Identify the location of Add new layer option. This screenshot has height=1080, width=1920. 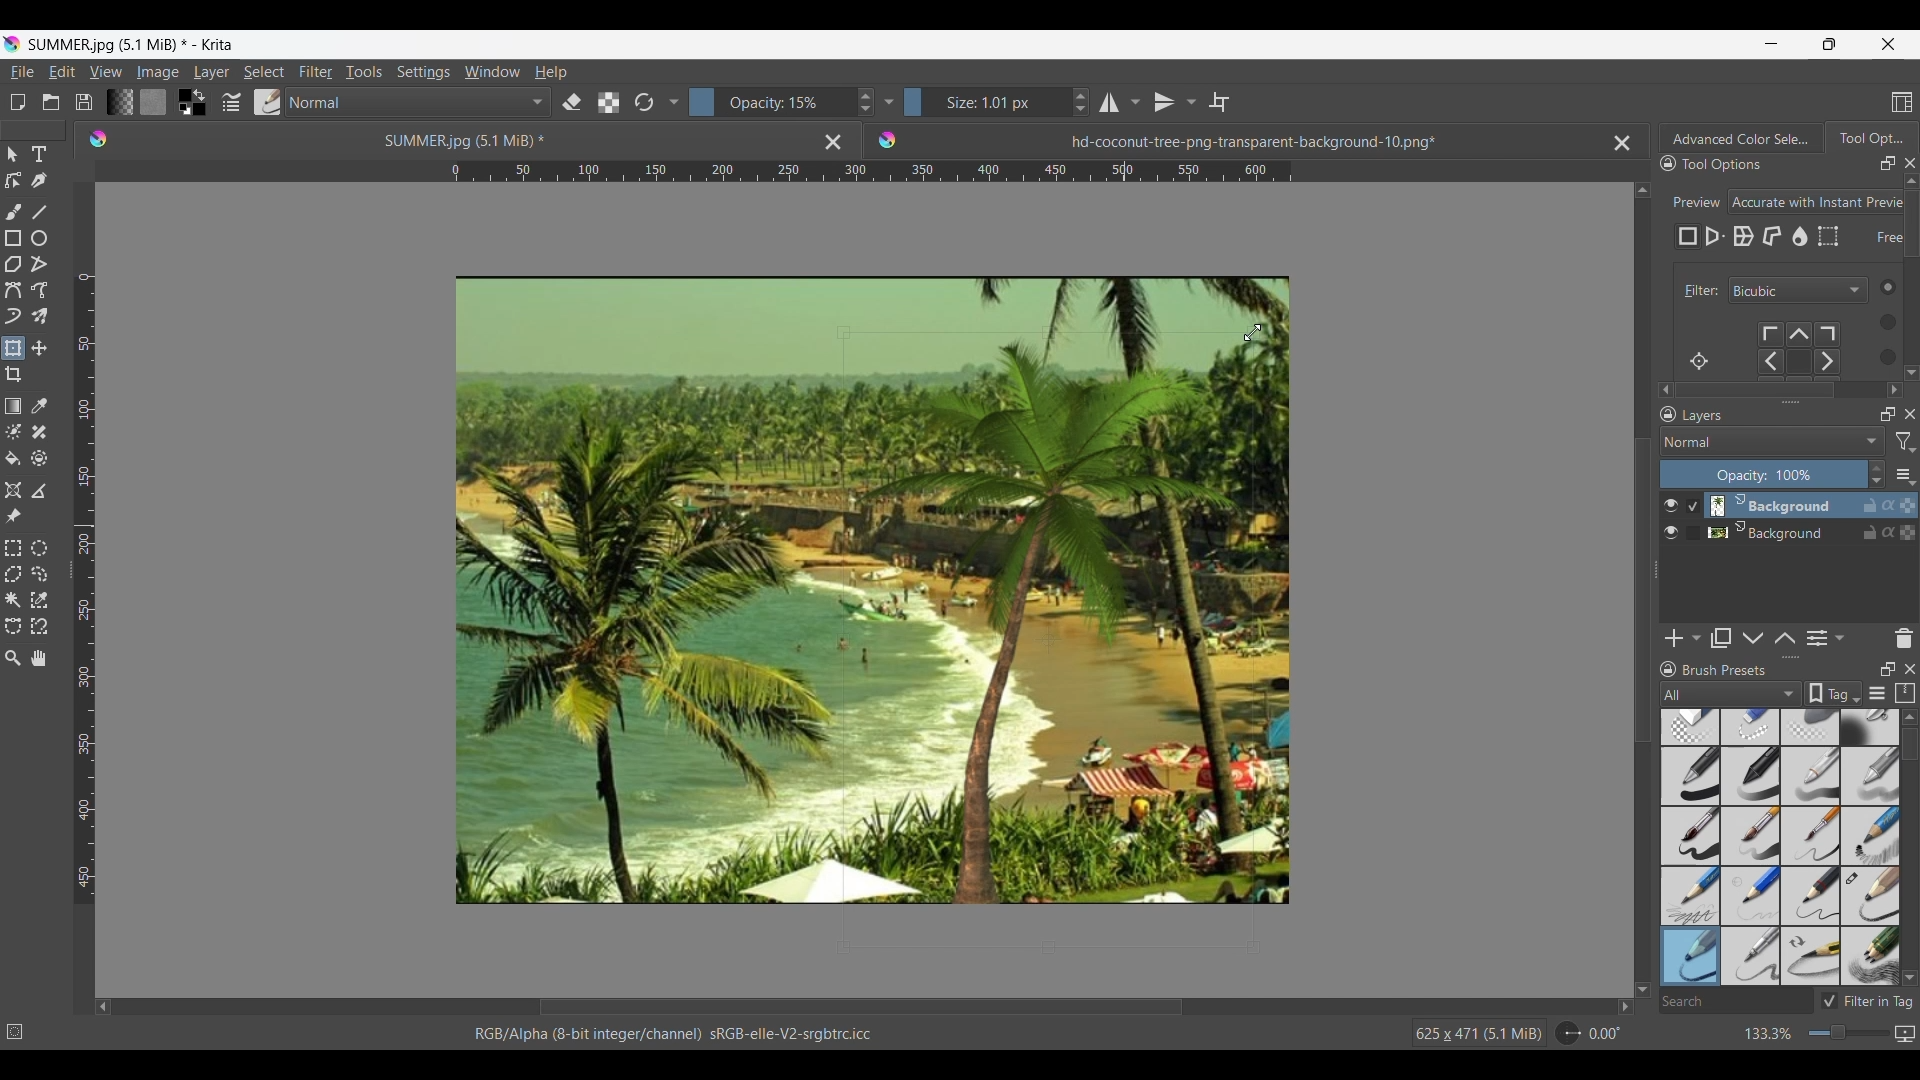
(1695, 638).